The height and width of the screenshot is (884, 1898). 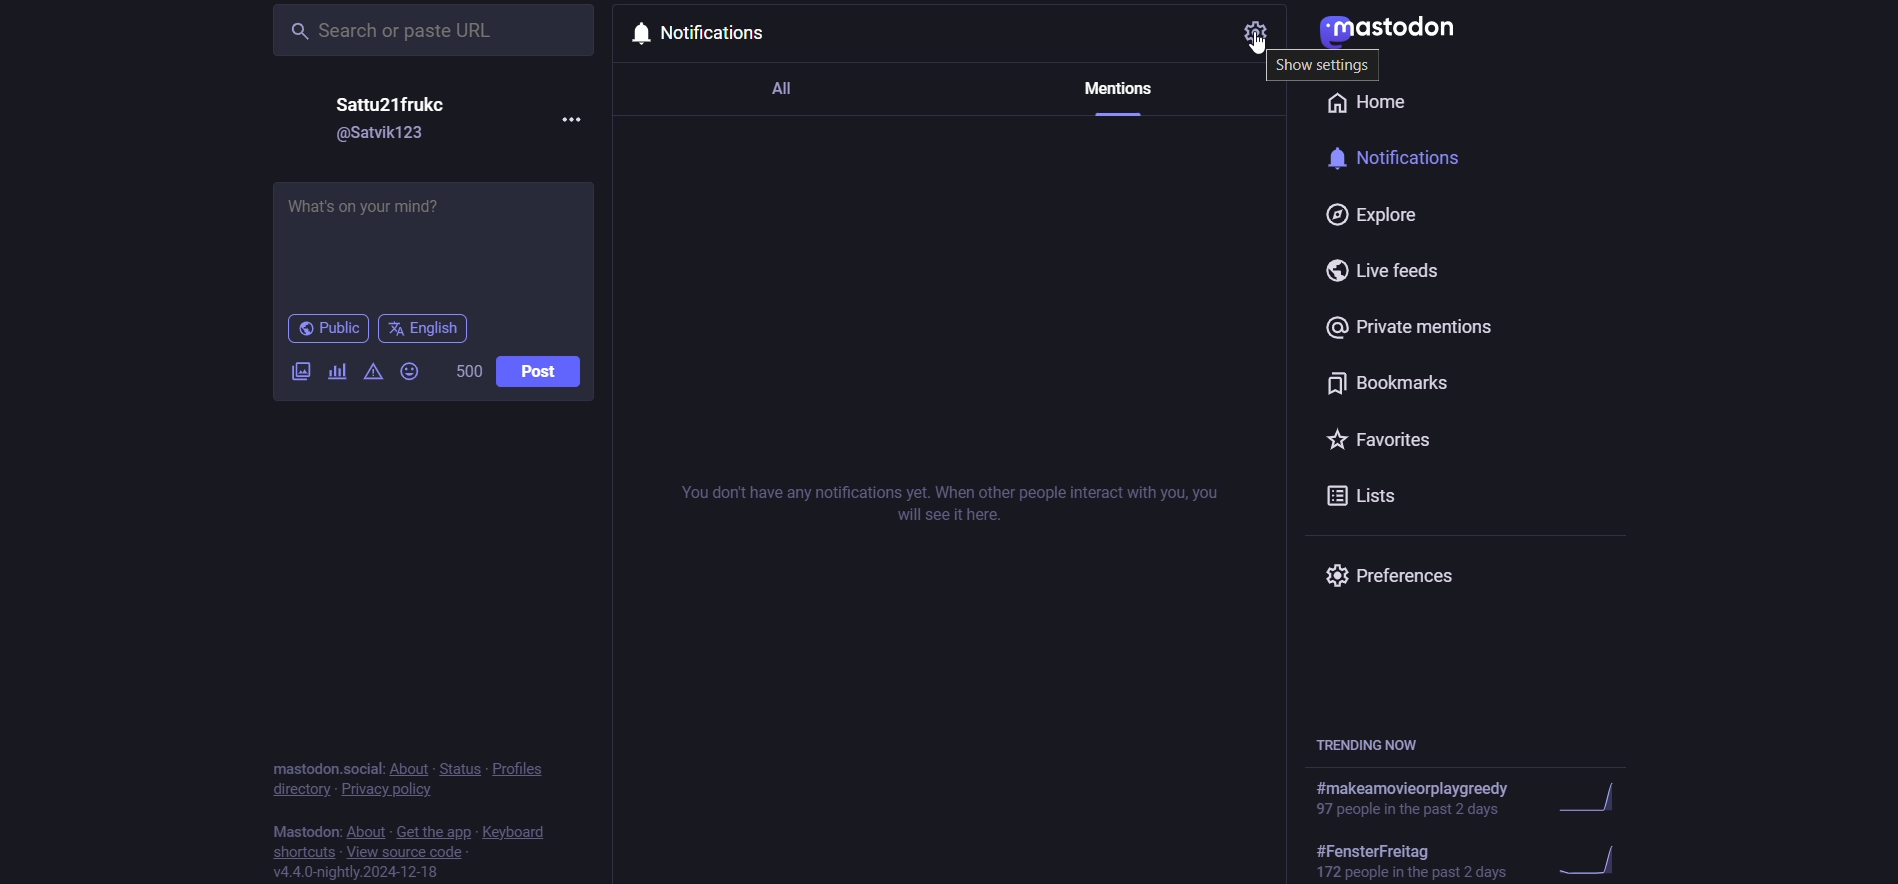 What do you see at coordinates (1591, 798) in the screenshot?
I see `trending graph` at bounding box center [1591, 798].